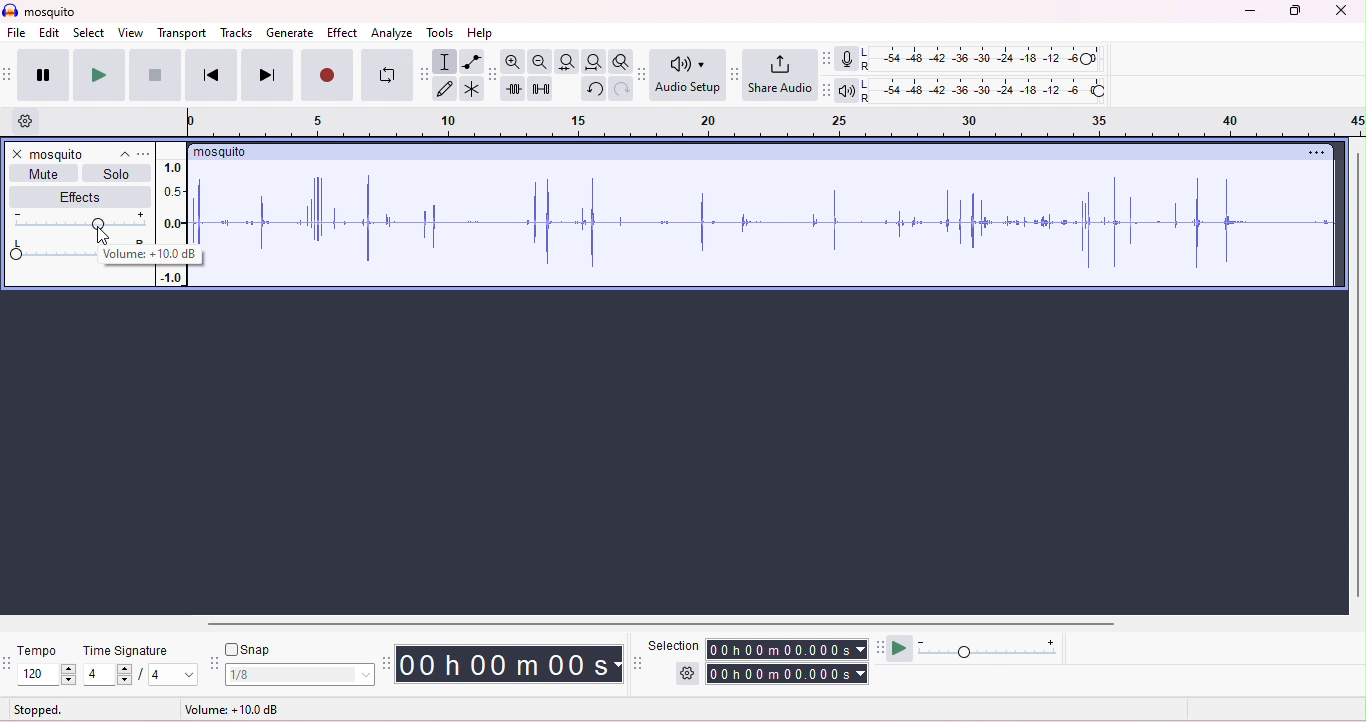 The height and width of the screenshot is (722, 1366). What do you see at coordinates (446, 63) in the screenshot?
I see `selection` at bounding box center [446, 63].